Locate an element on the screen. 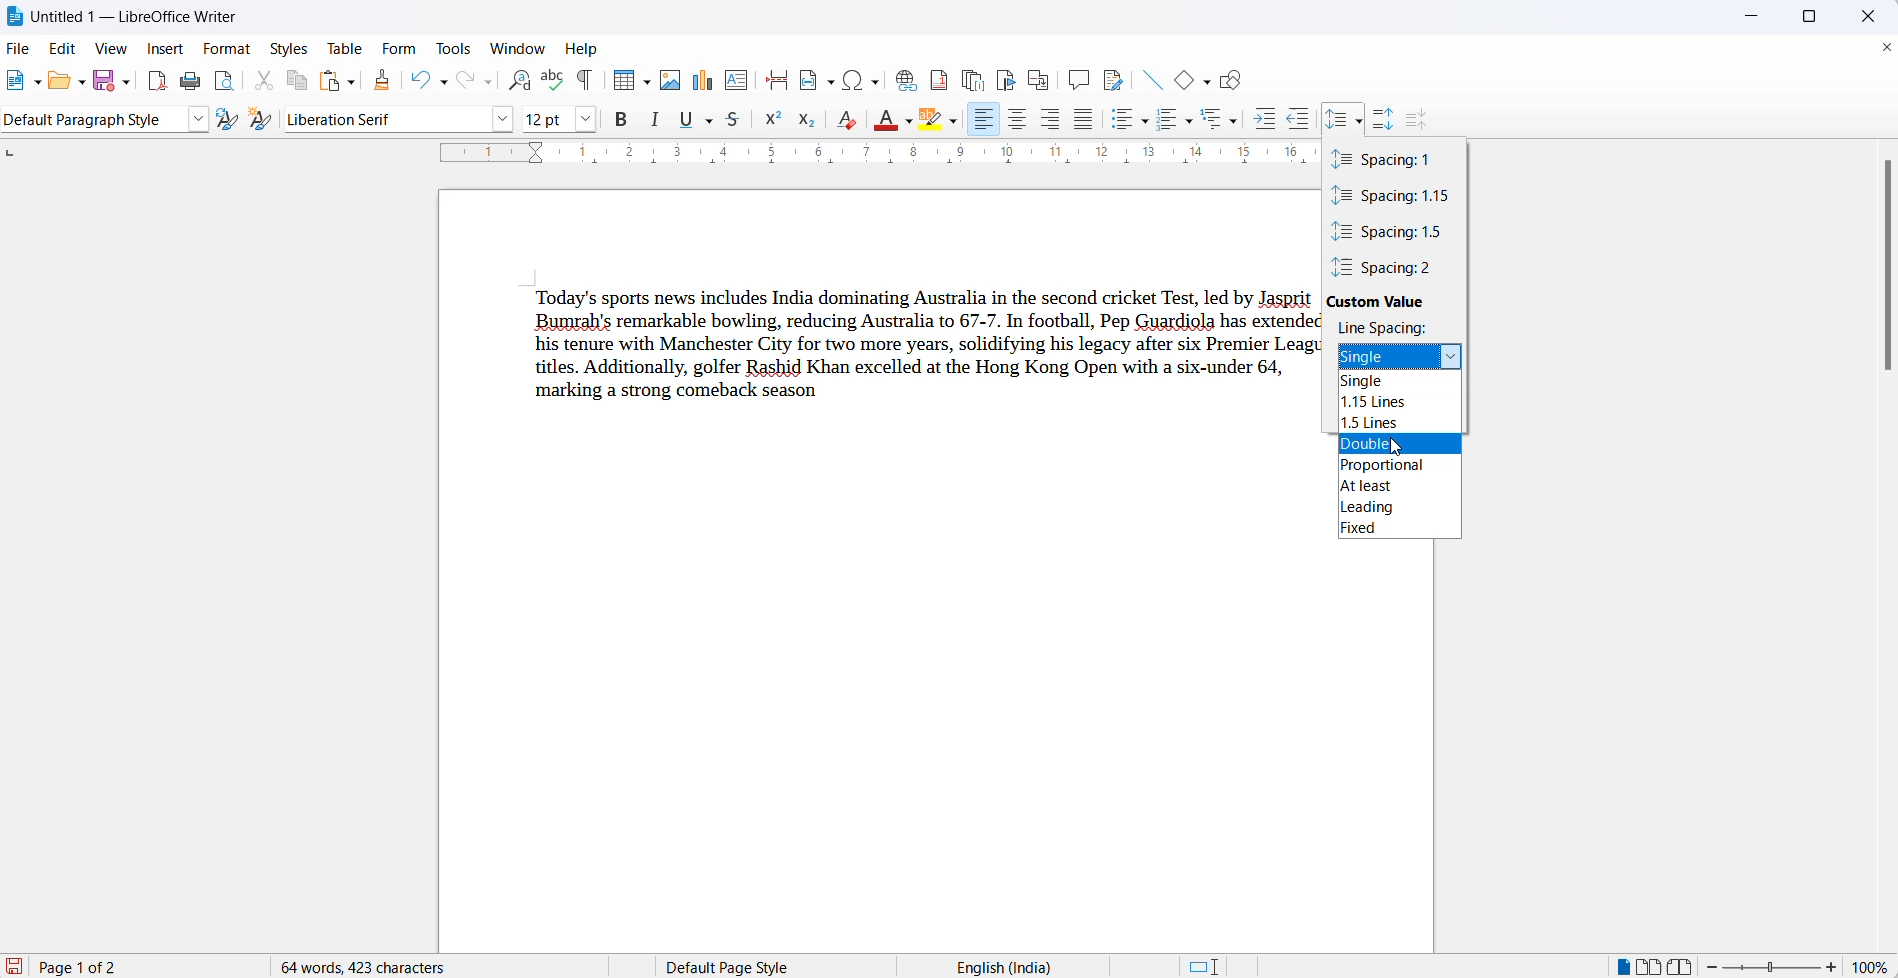 This screenshot has height=978, width=1898. close document is located at coordinates (1886, 48).